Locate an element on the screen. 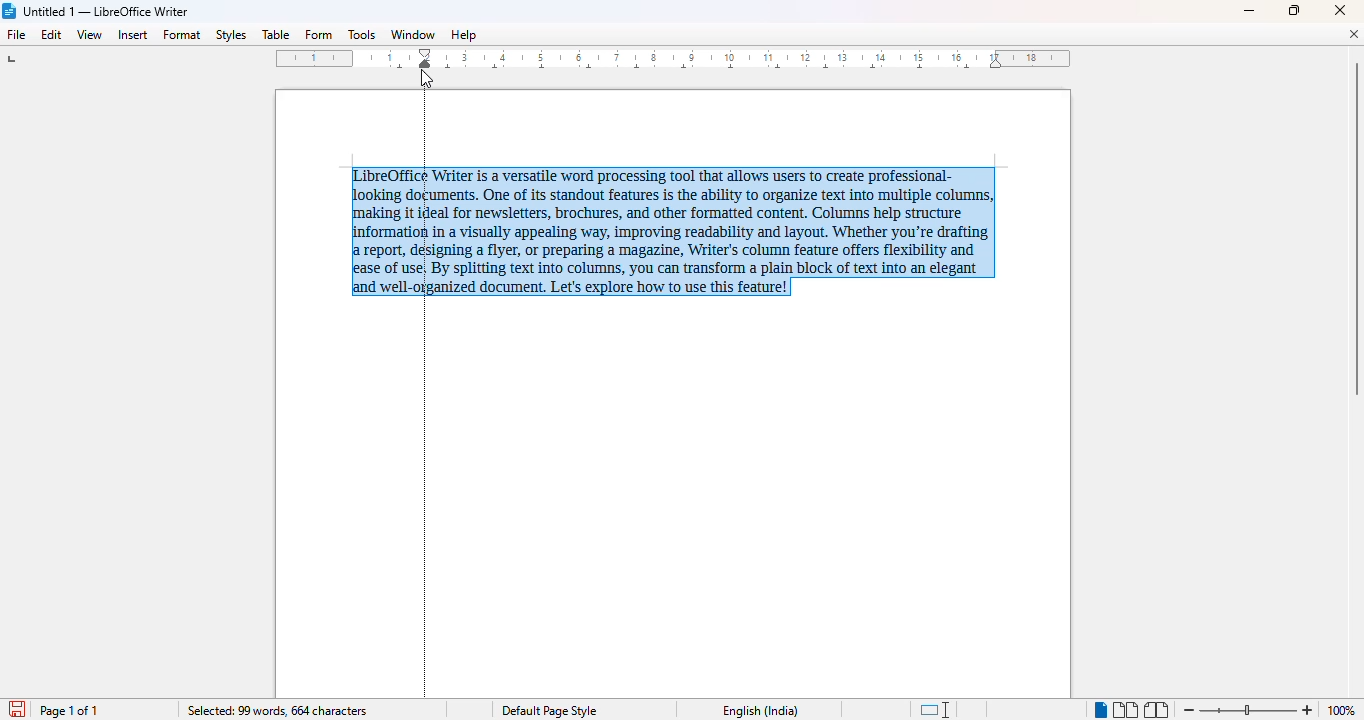  book view is located at coordinates (1156, 710).